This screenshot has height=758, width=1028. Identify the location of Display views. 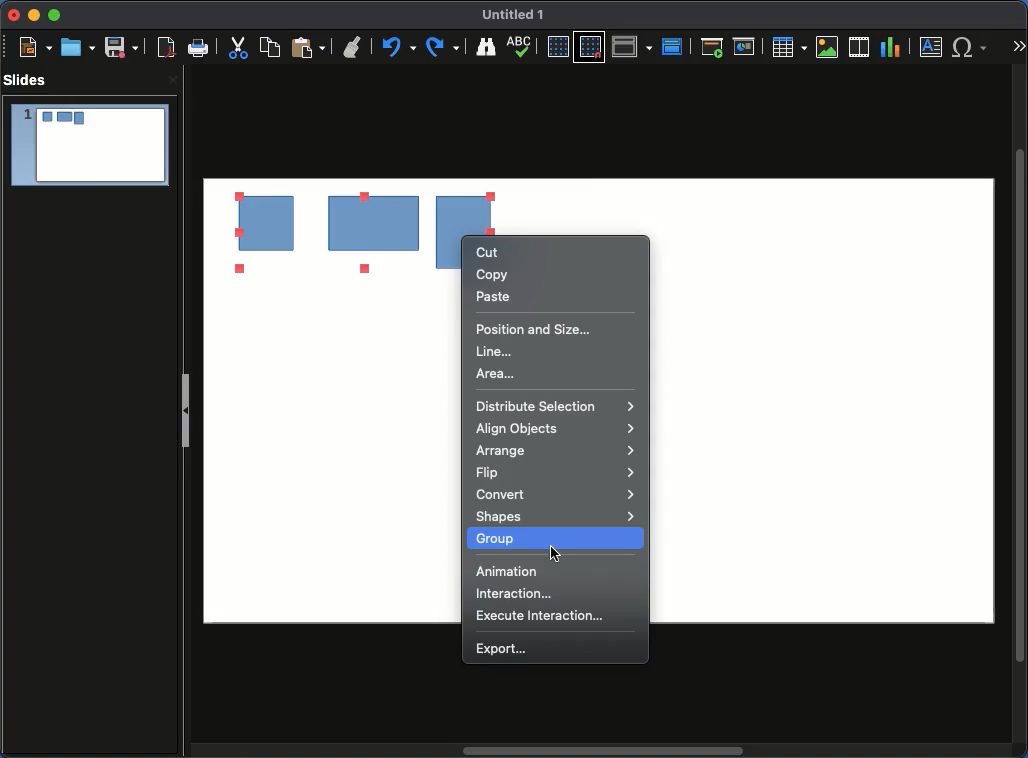
(632, 46).